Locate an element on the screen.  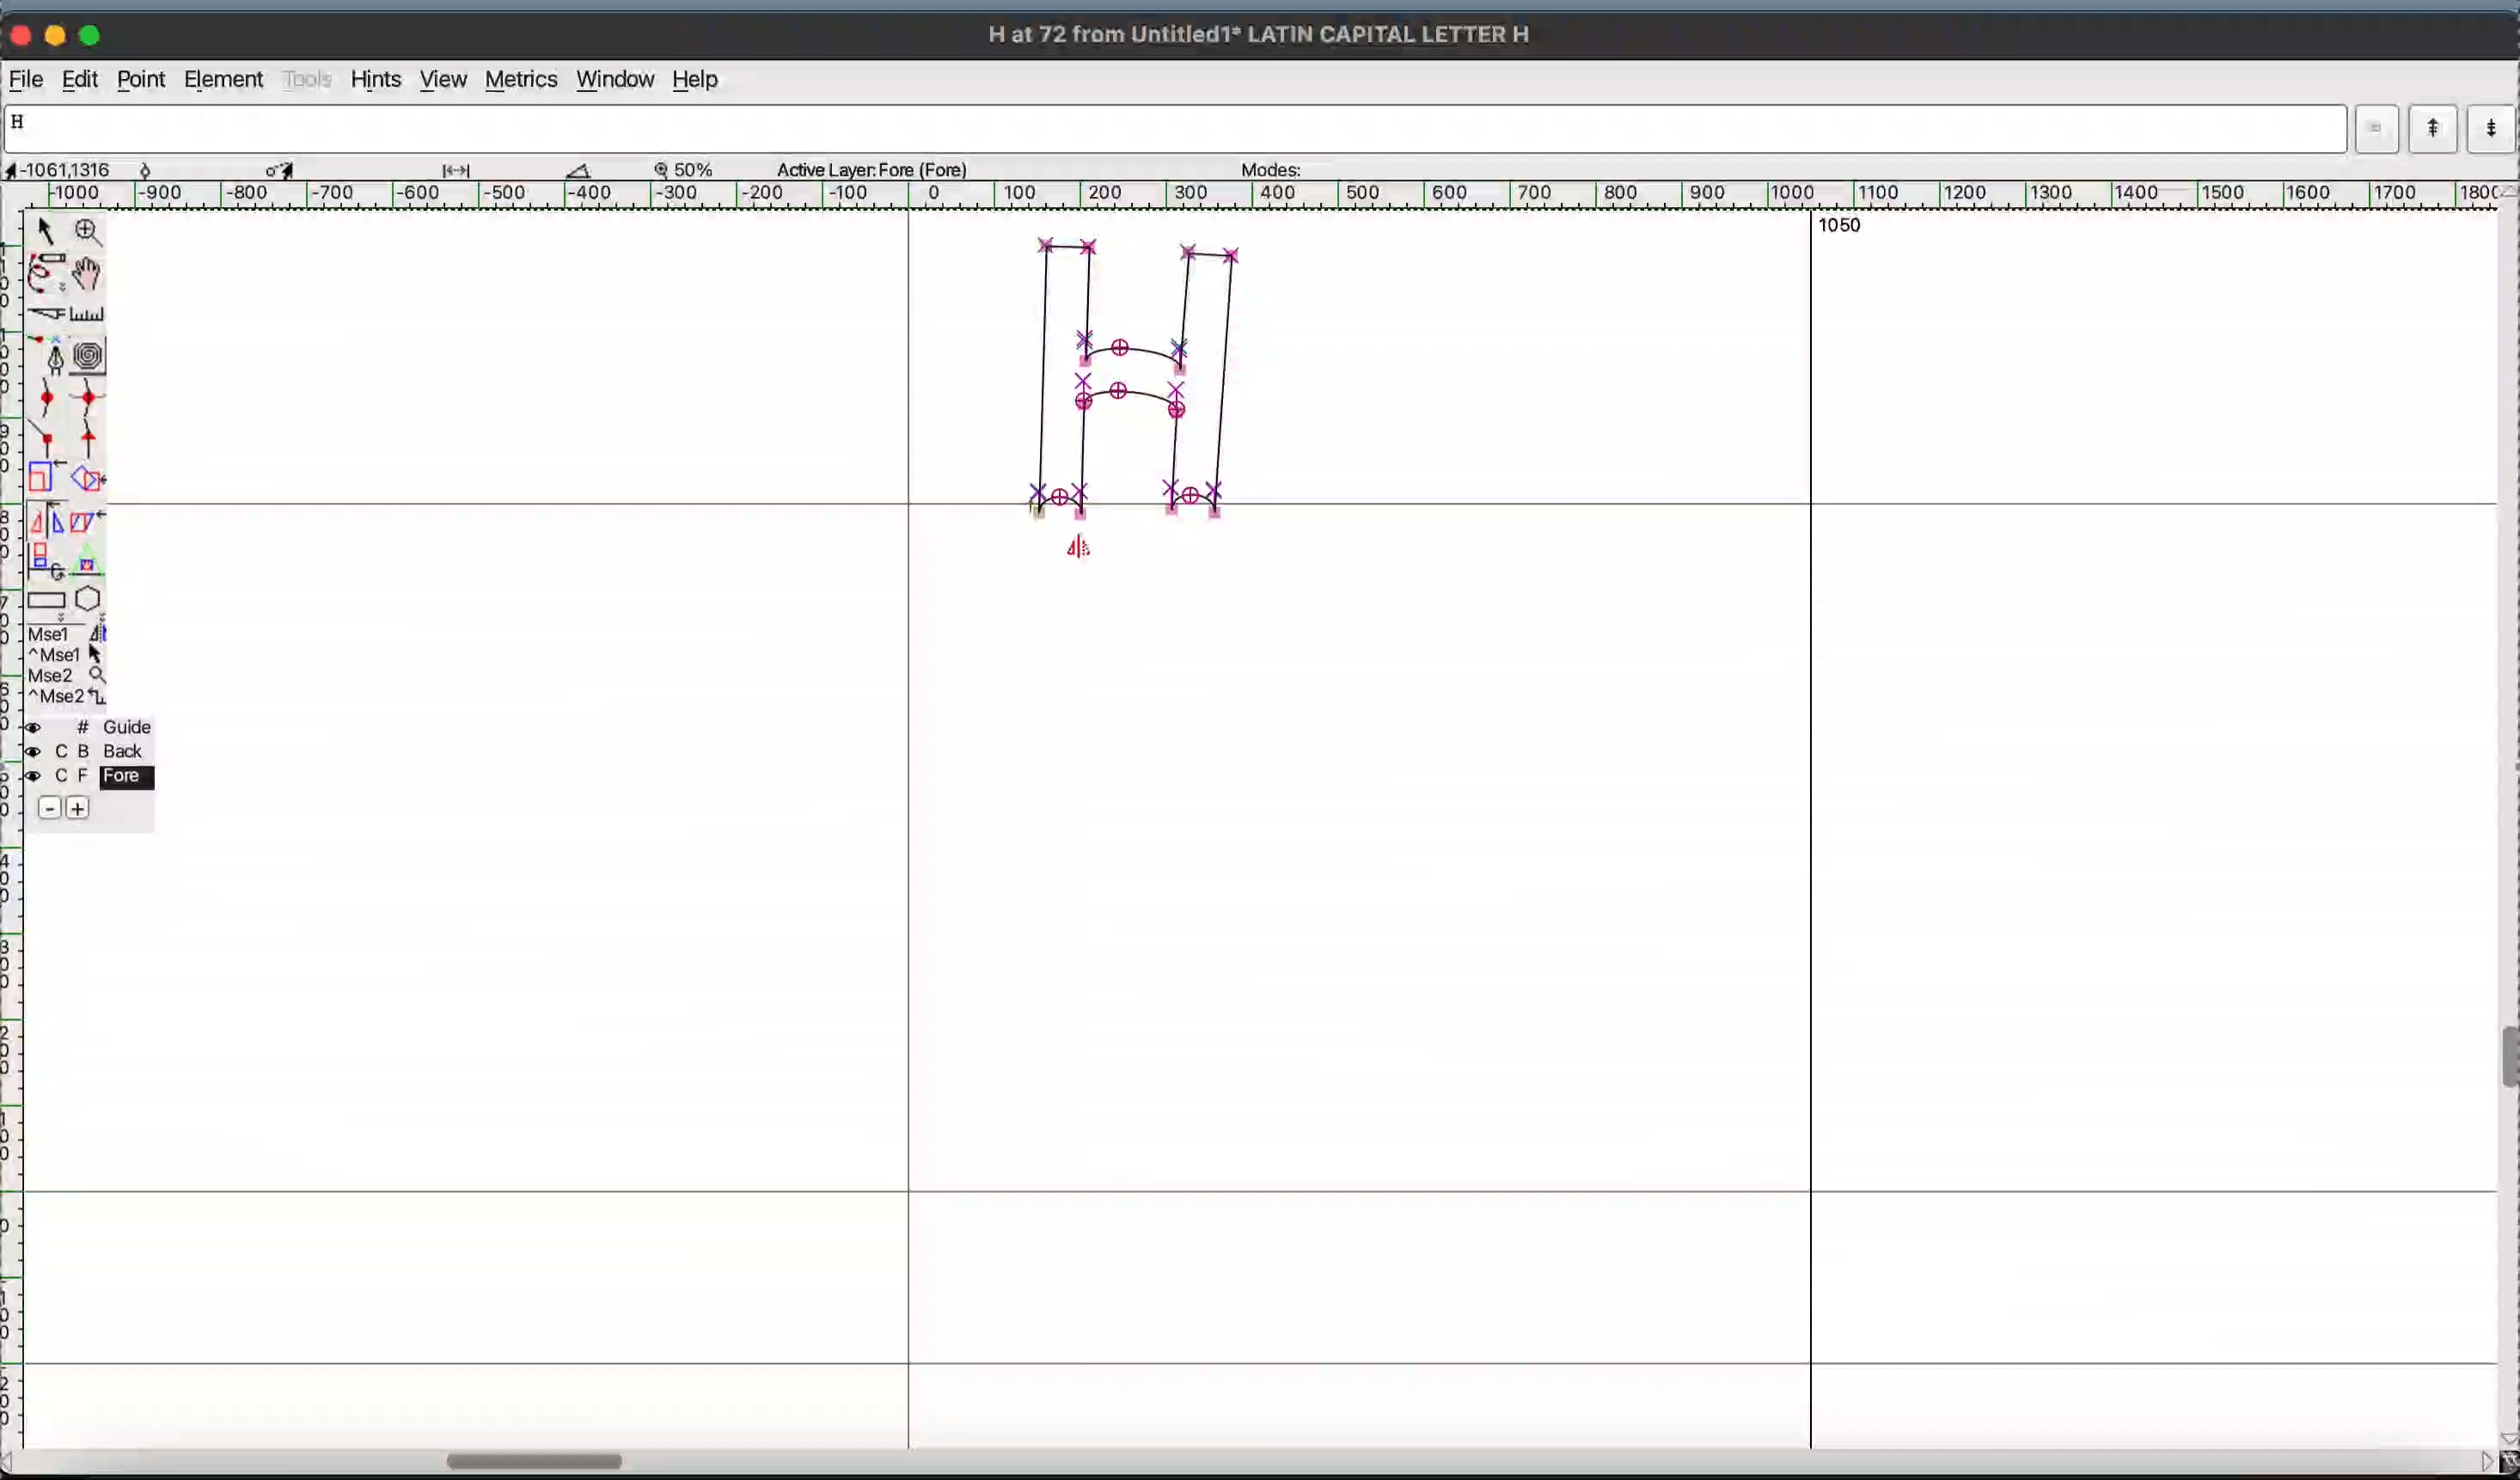
freehand is located at coordinates (47, 272).